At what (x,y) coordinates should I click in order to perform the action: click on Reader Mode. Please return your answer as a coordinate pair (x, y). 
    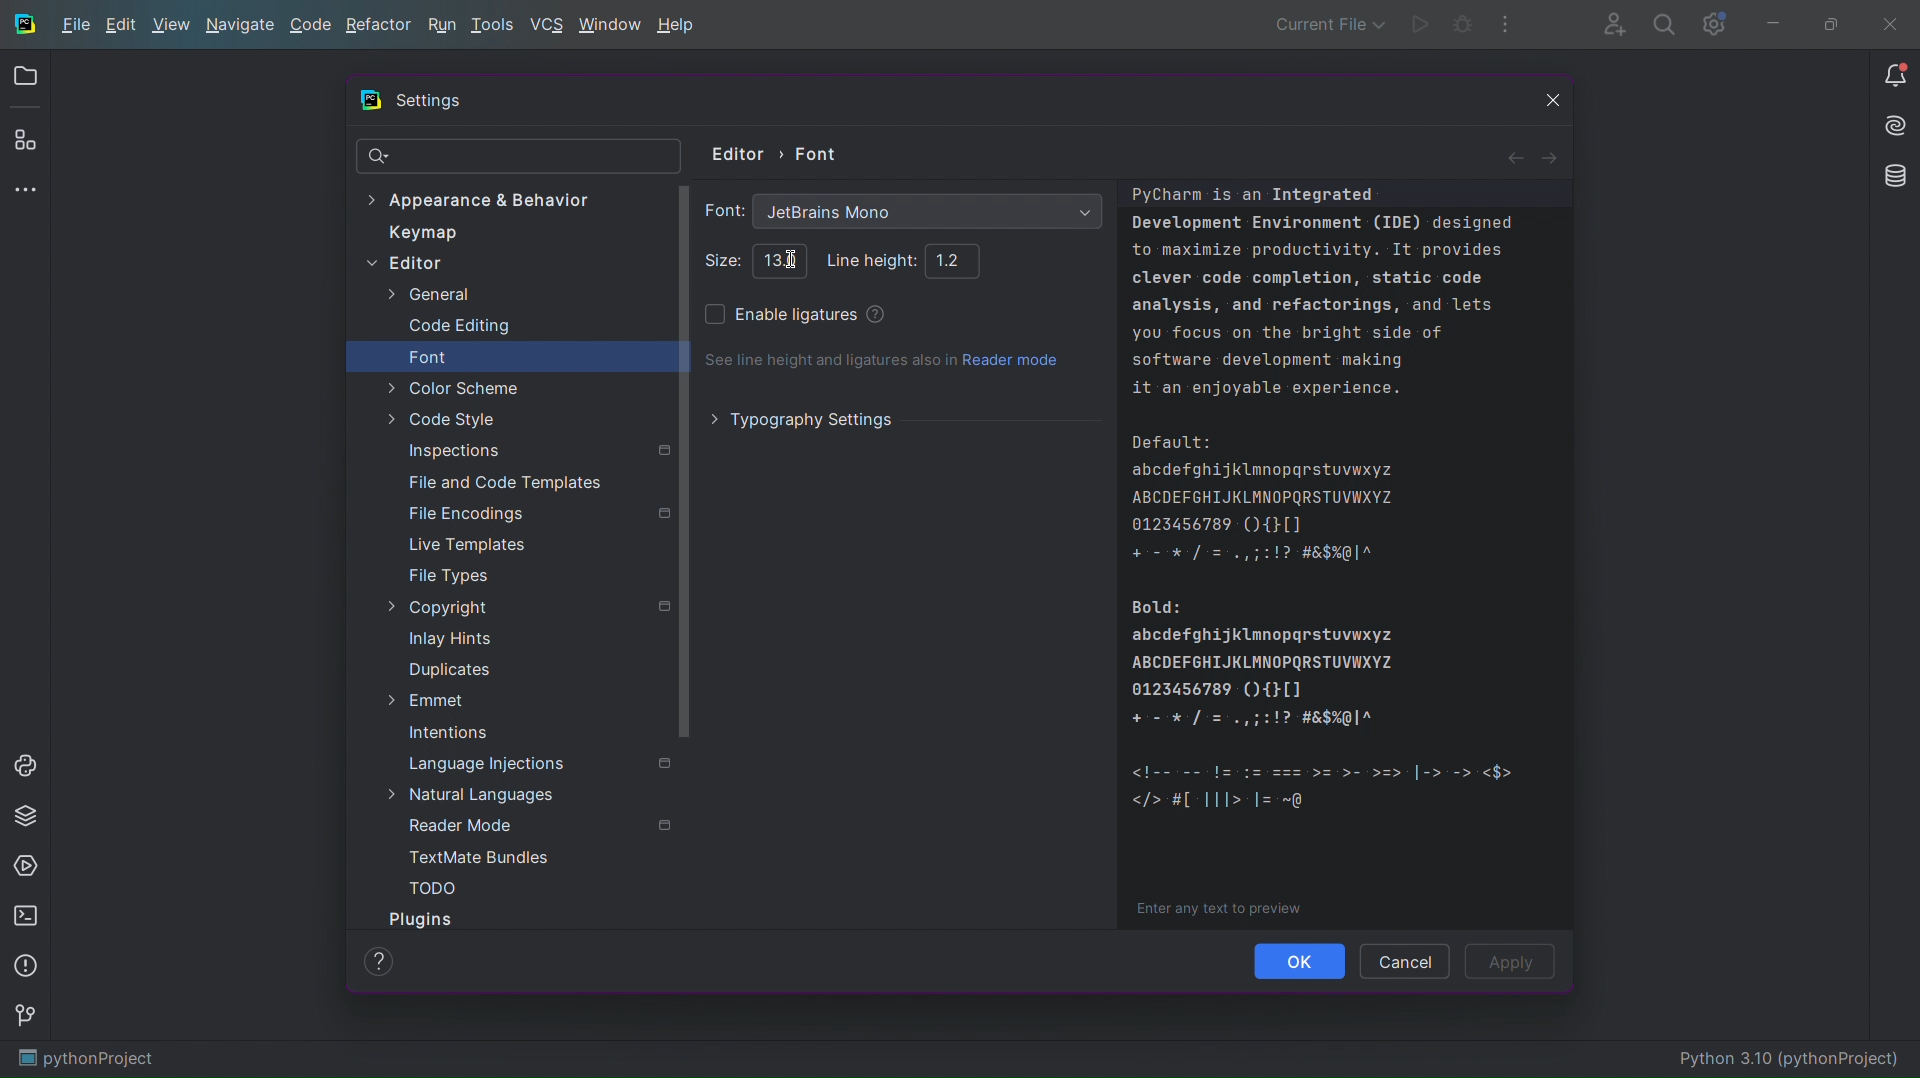
    Looking at the image, I should click on (539, 825).